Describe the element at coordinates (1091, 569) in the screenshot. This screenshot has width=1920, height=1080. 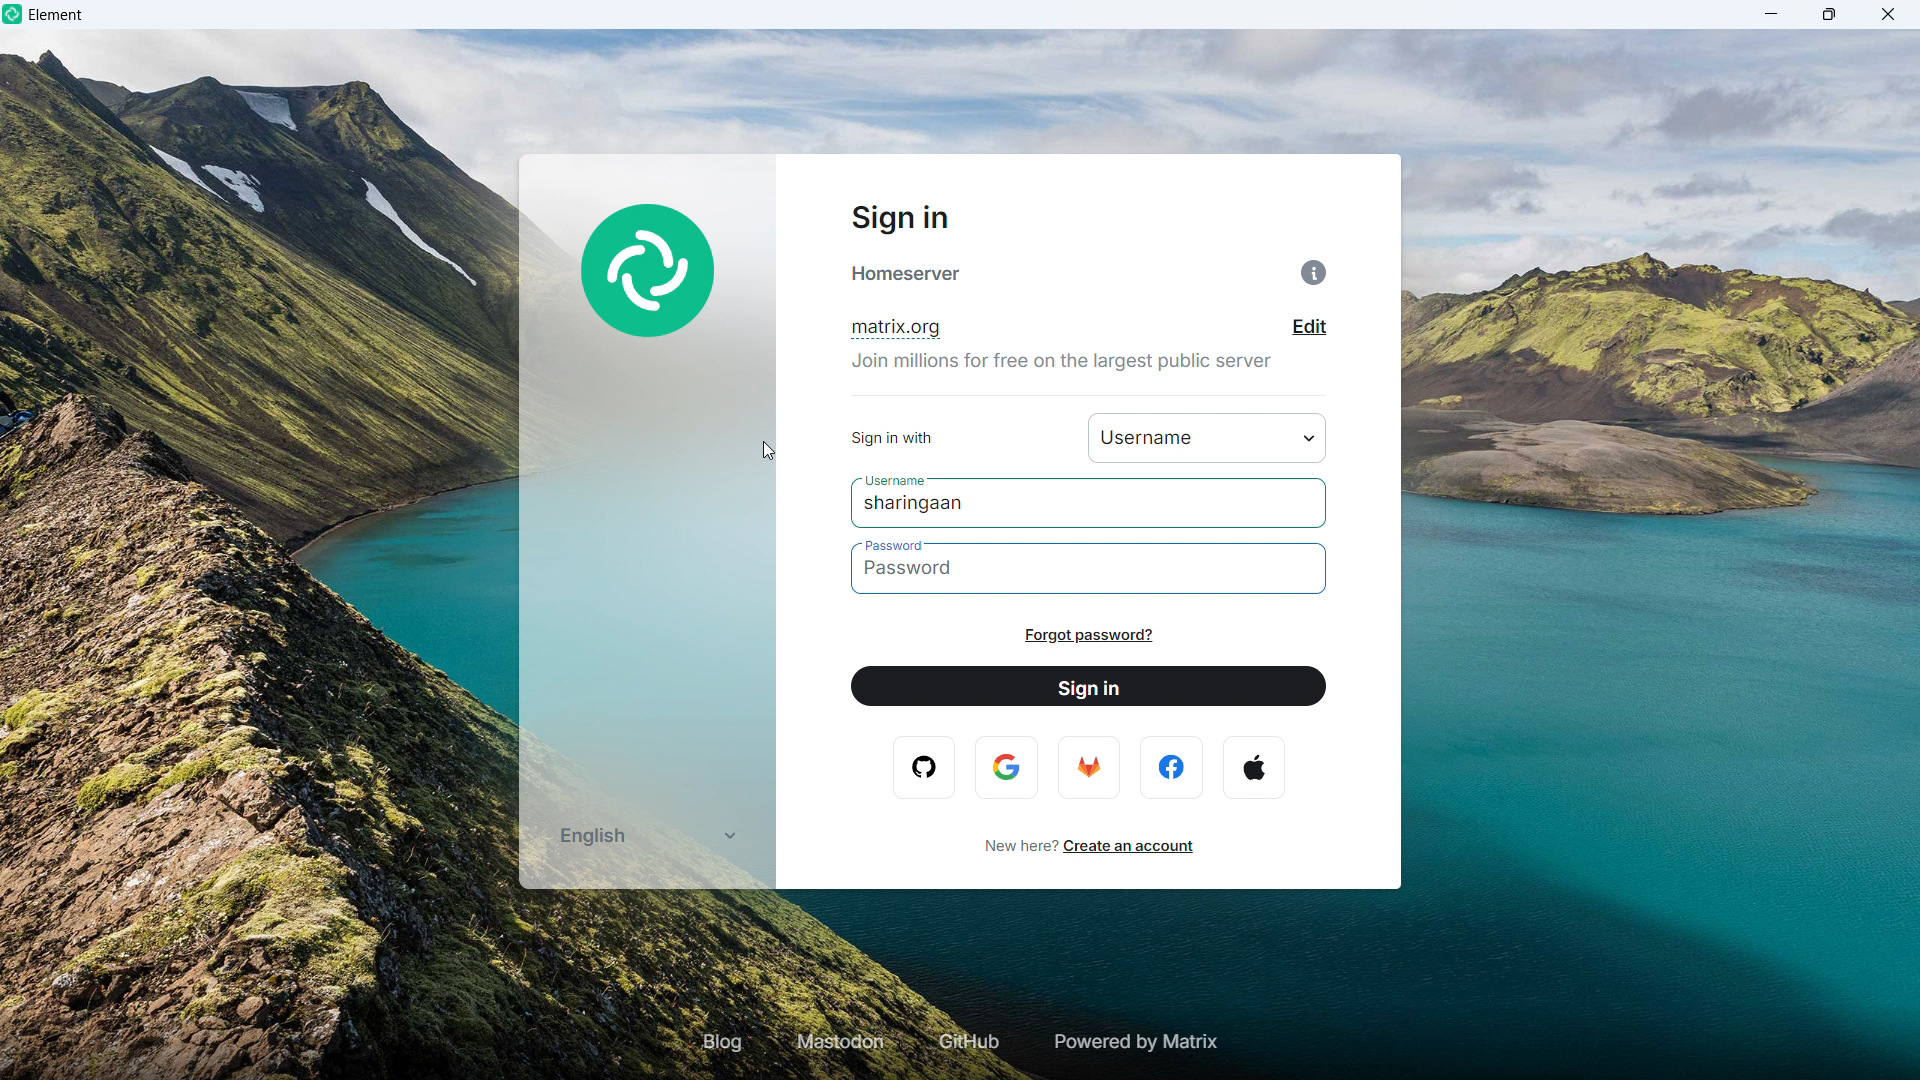
I see `Enter password ` at that location.